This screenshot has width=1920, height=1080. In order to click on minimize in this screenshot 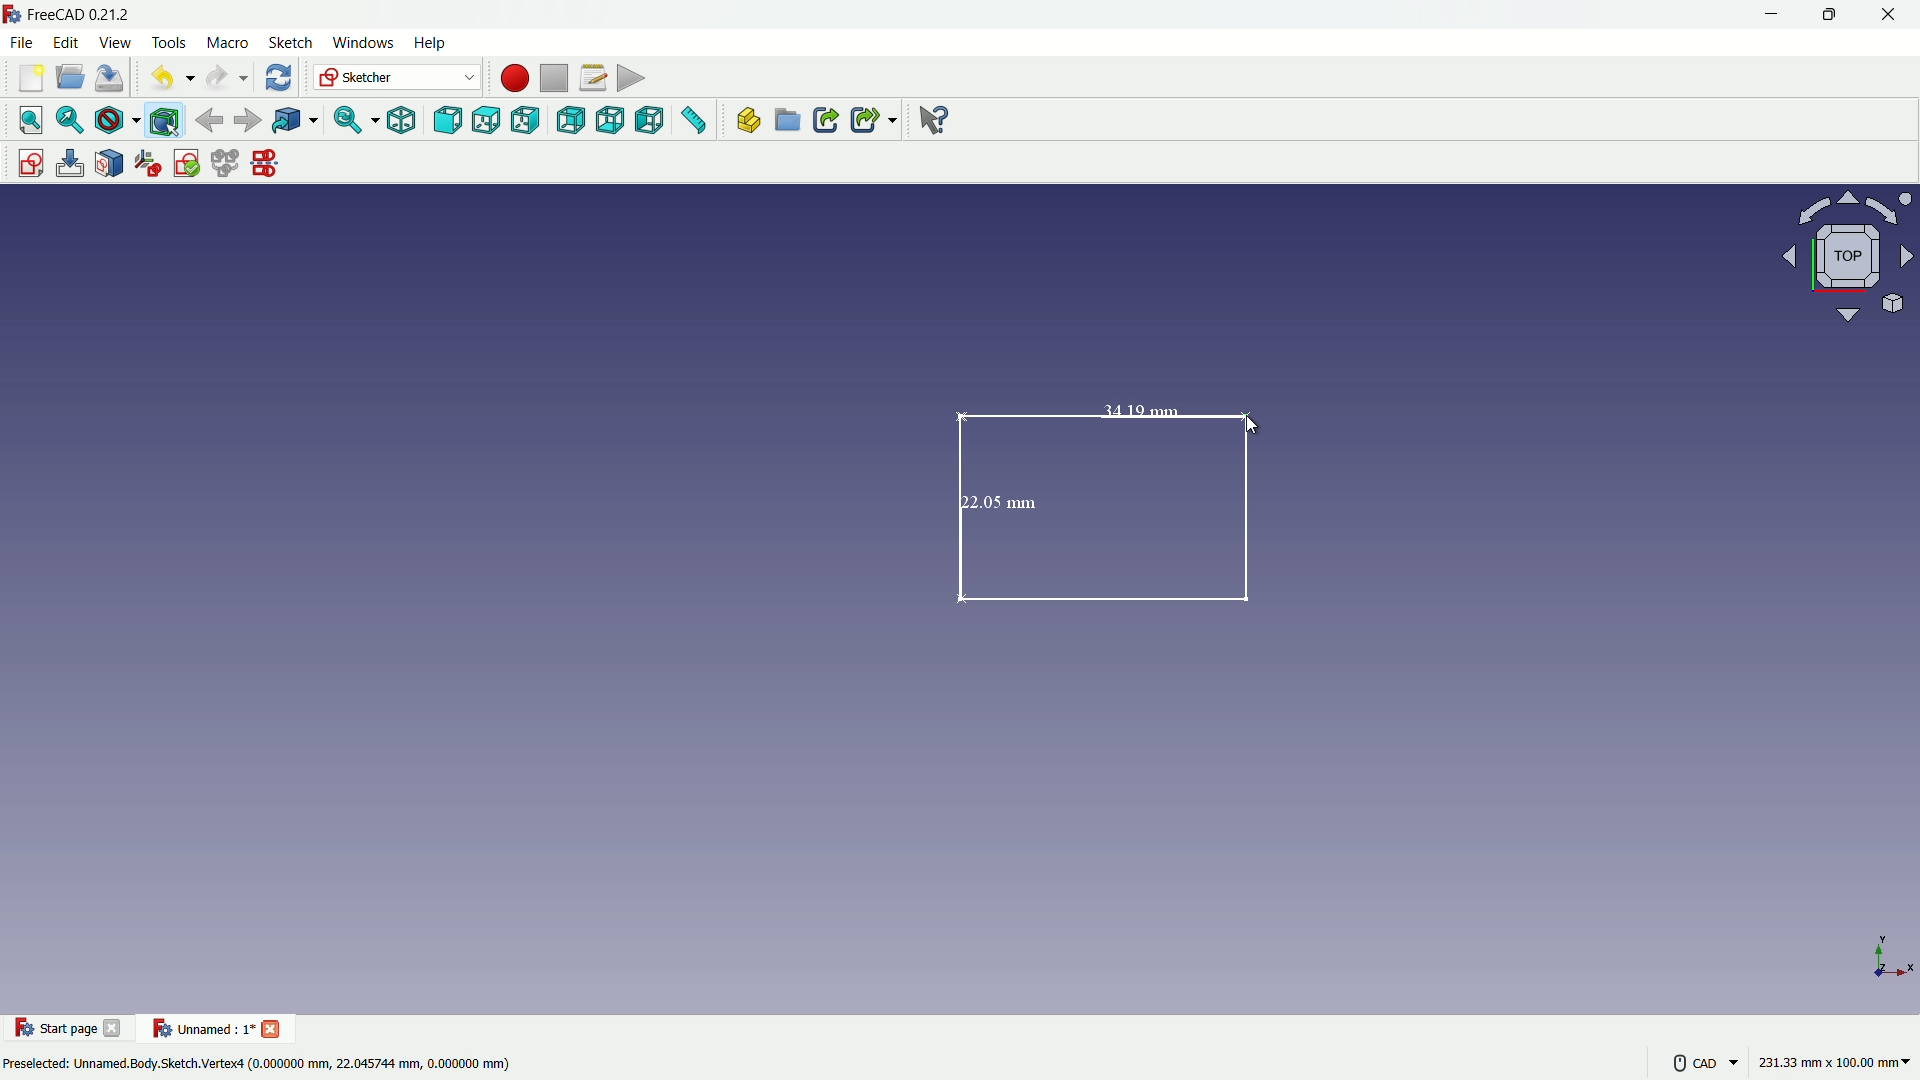, I will do `click(1768, 15)`.